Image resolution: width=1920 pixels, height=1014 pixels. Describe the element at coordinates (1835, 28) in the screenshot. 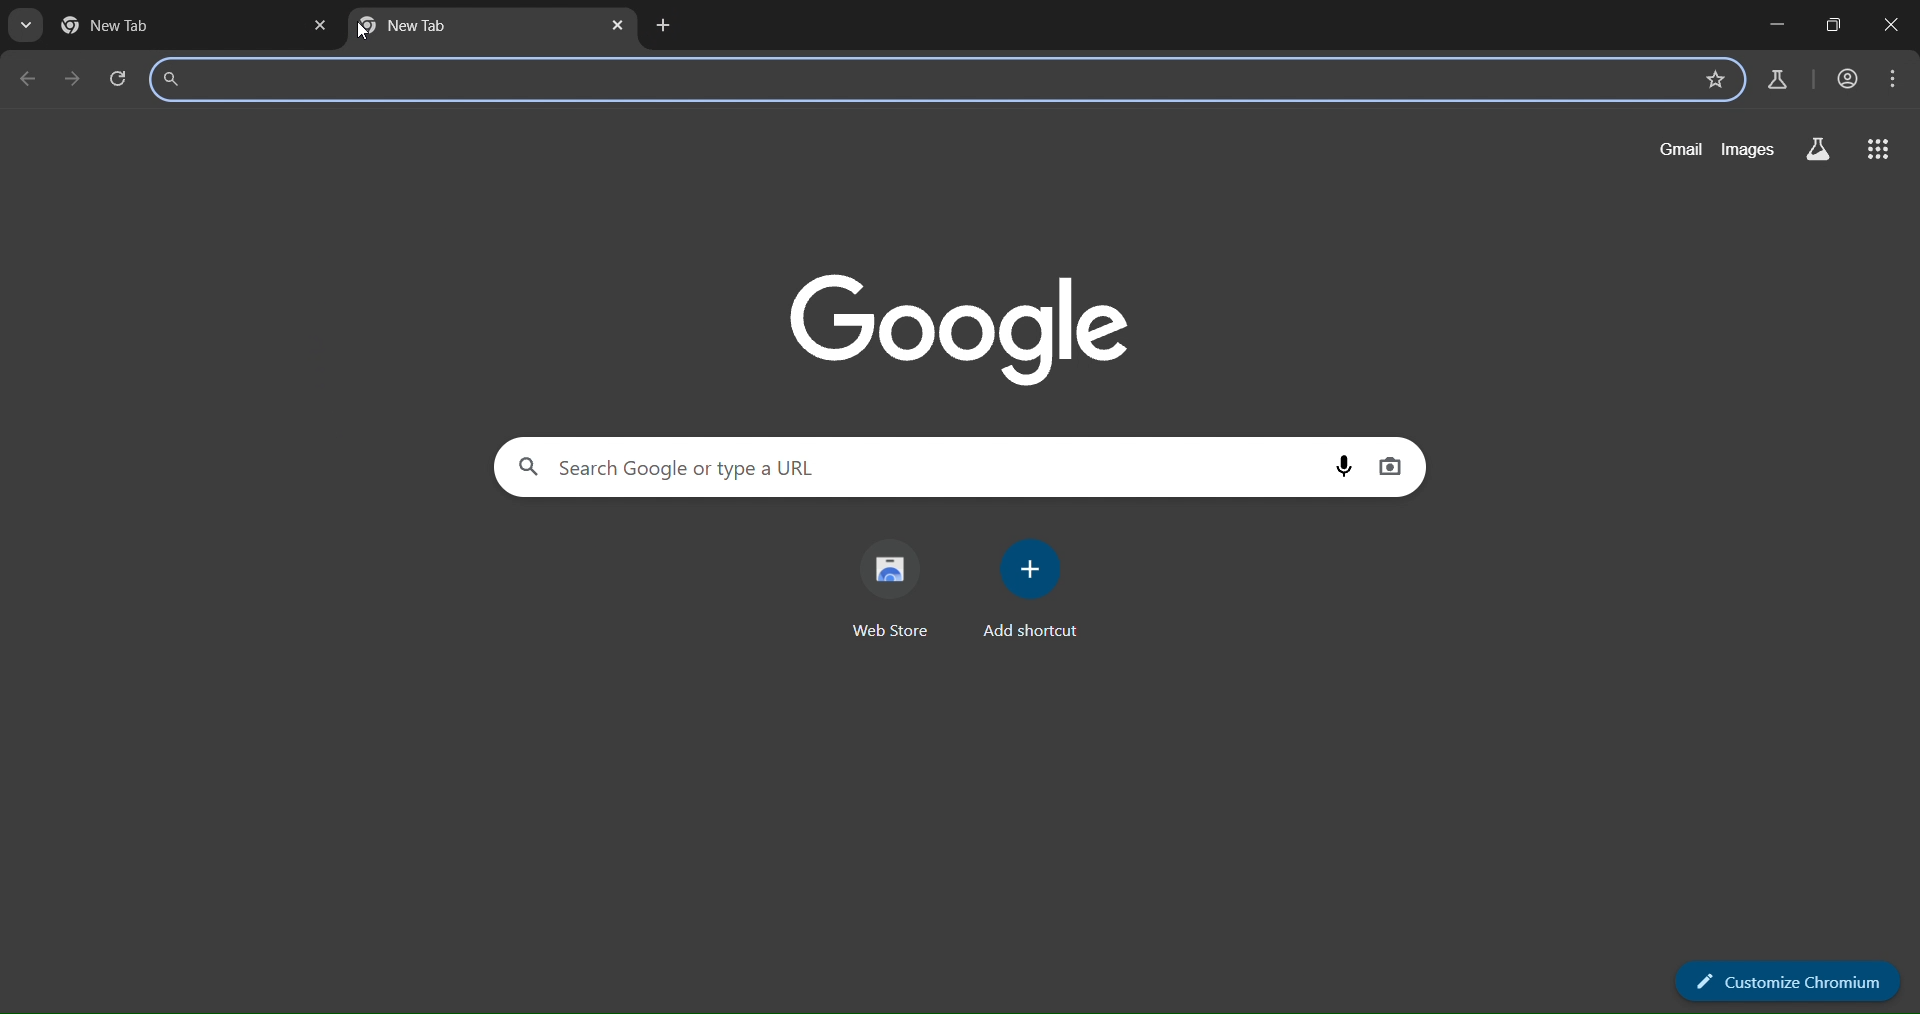

I see `restore` at that location.